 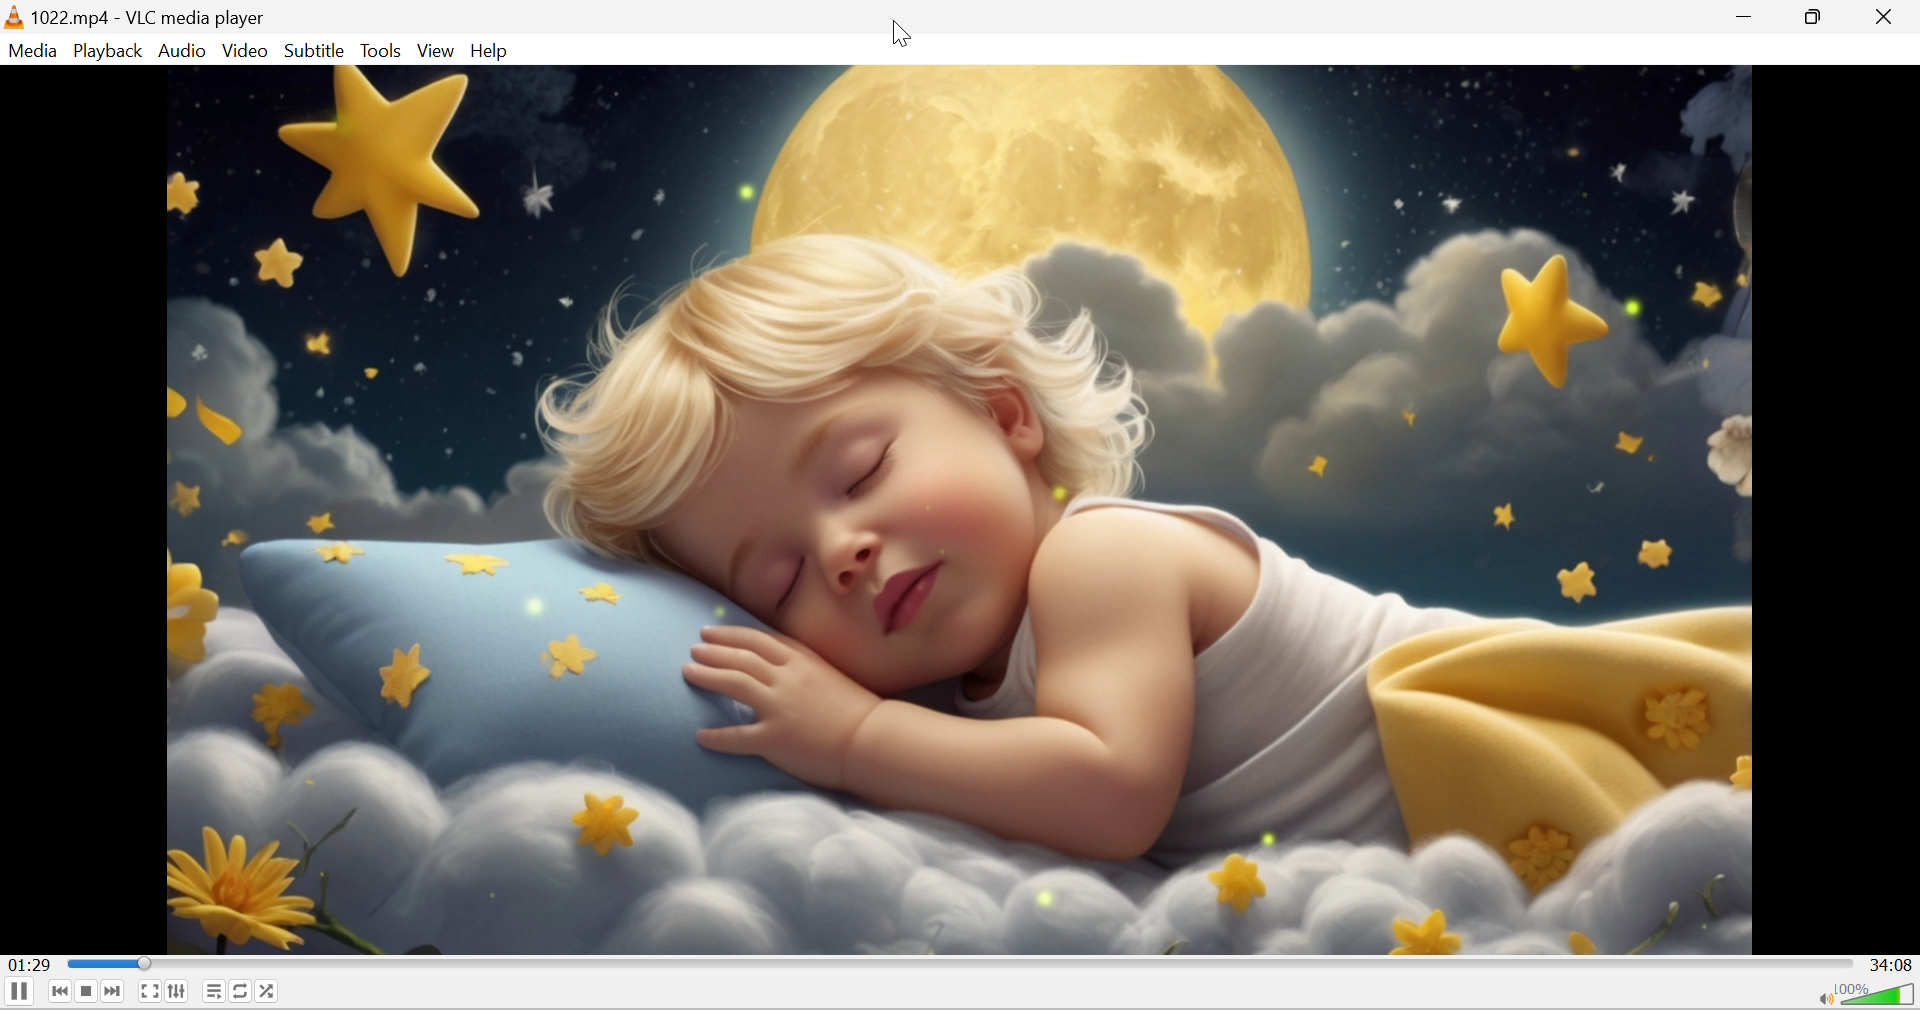 I want to click on Random, so click(x=269, y=991).